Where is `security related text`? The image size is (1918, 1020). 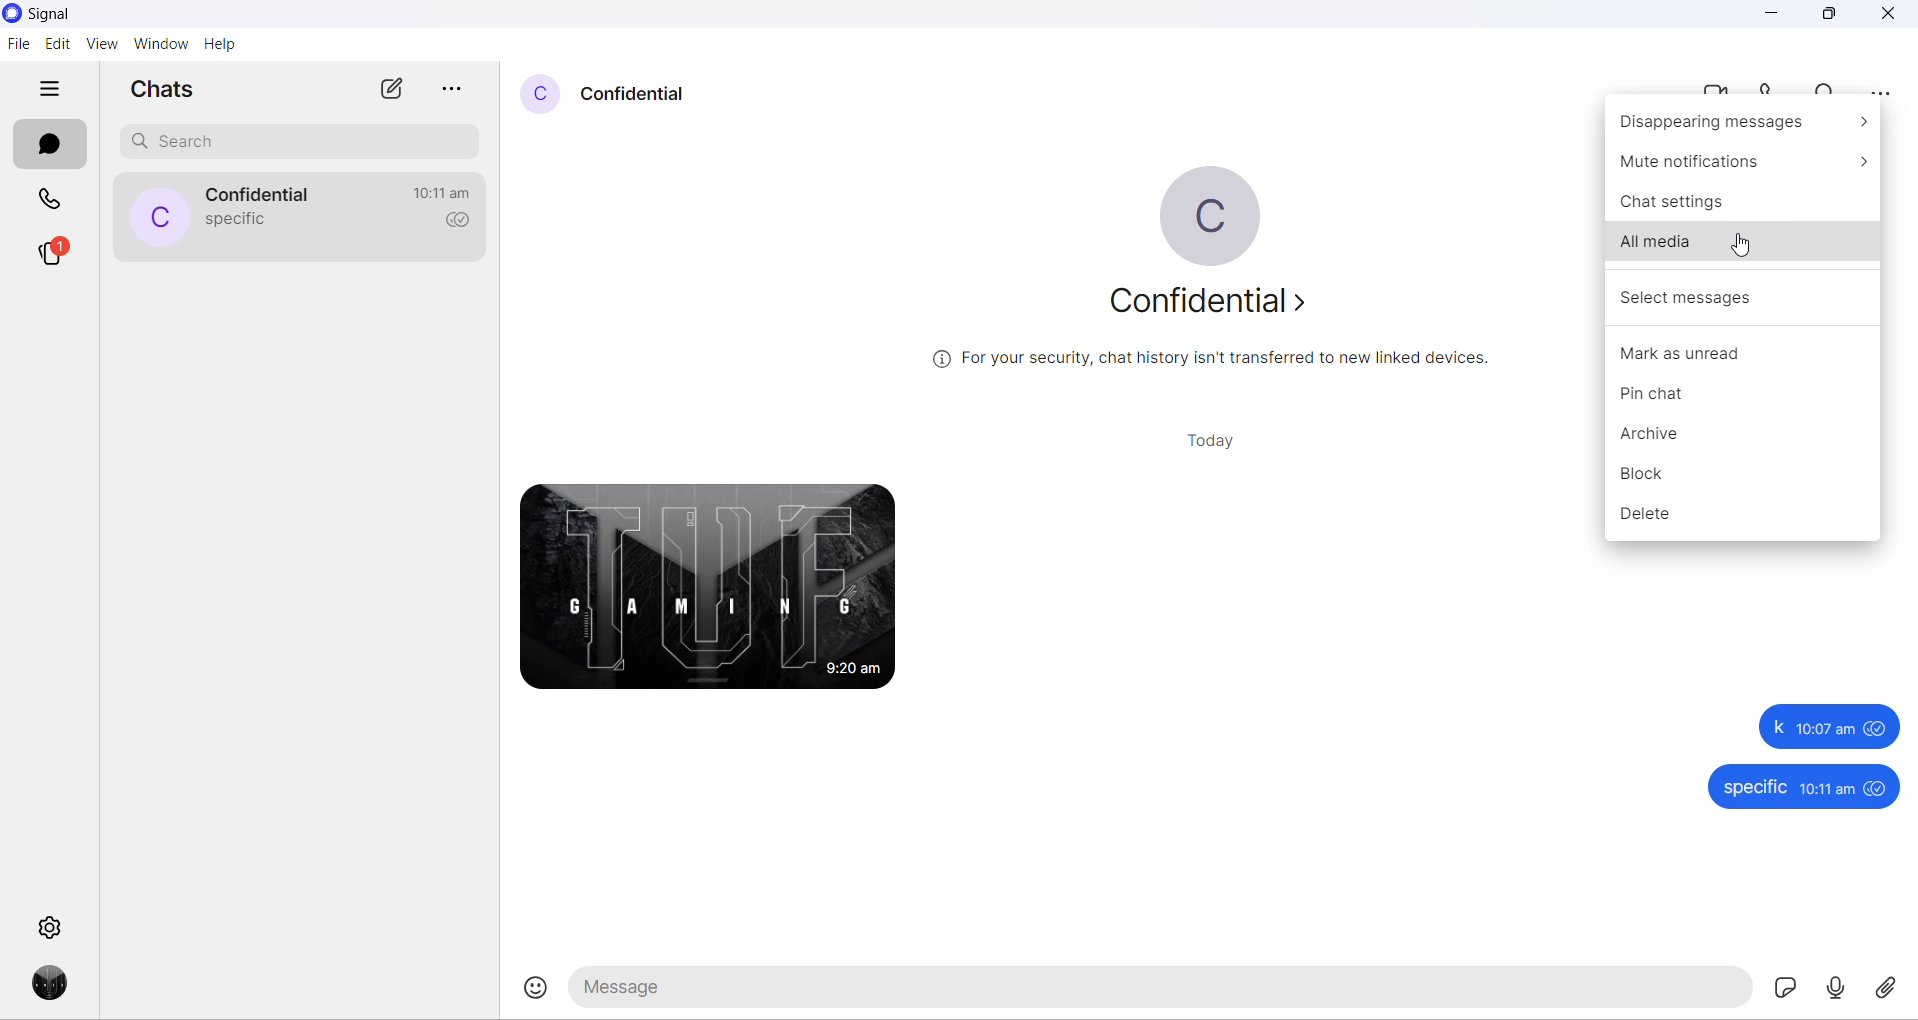 security related text is located at coordinates (1211, 357).